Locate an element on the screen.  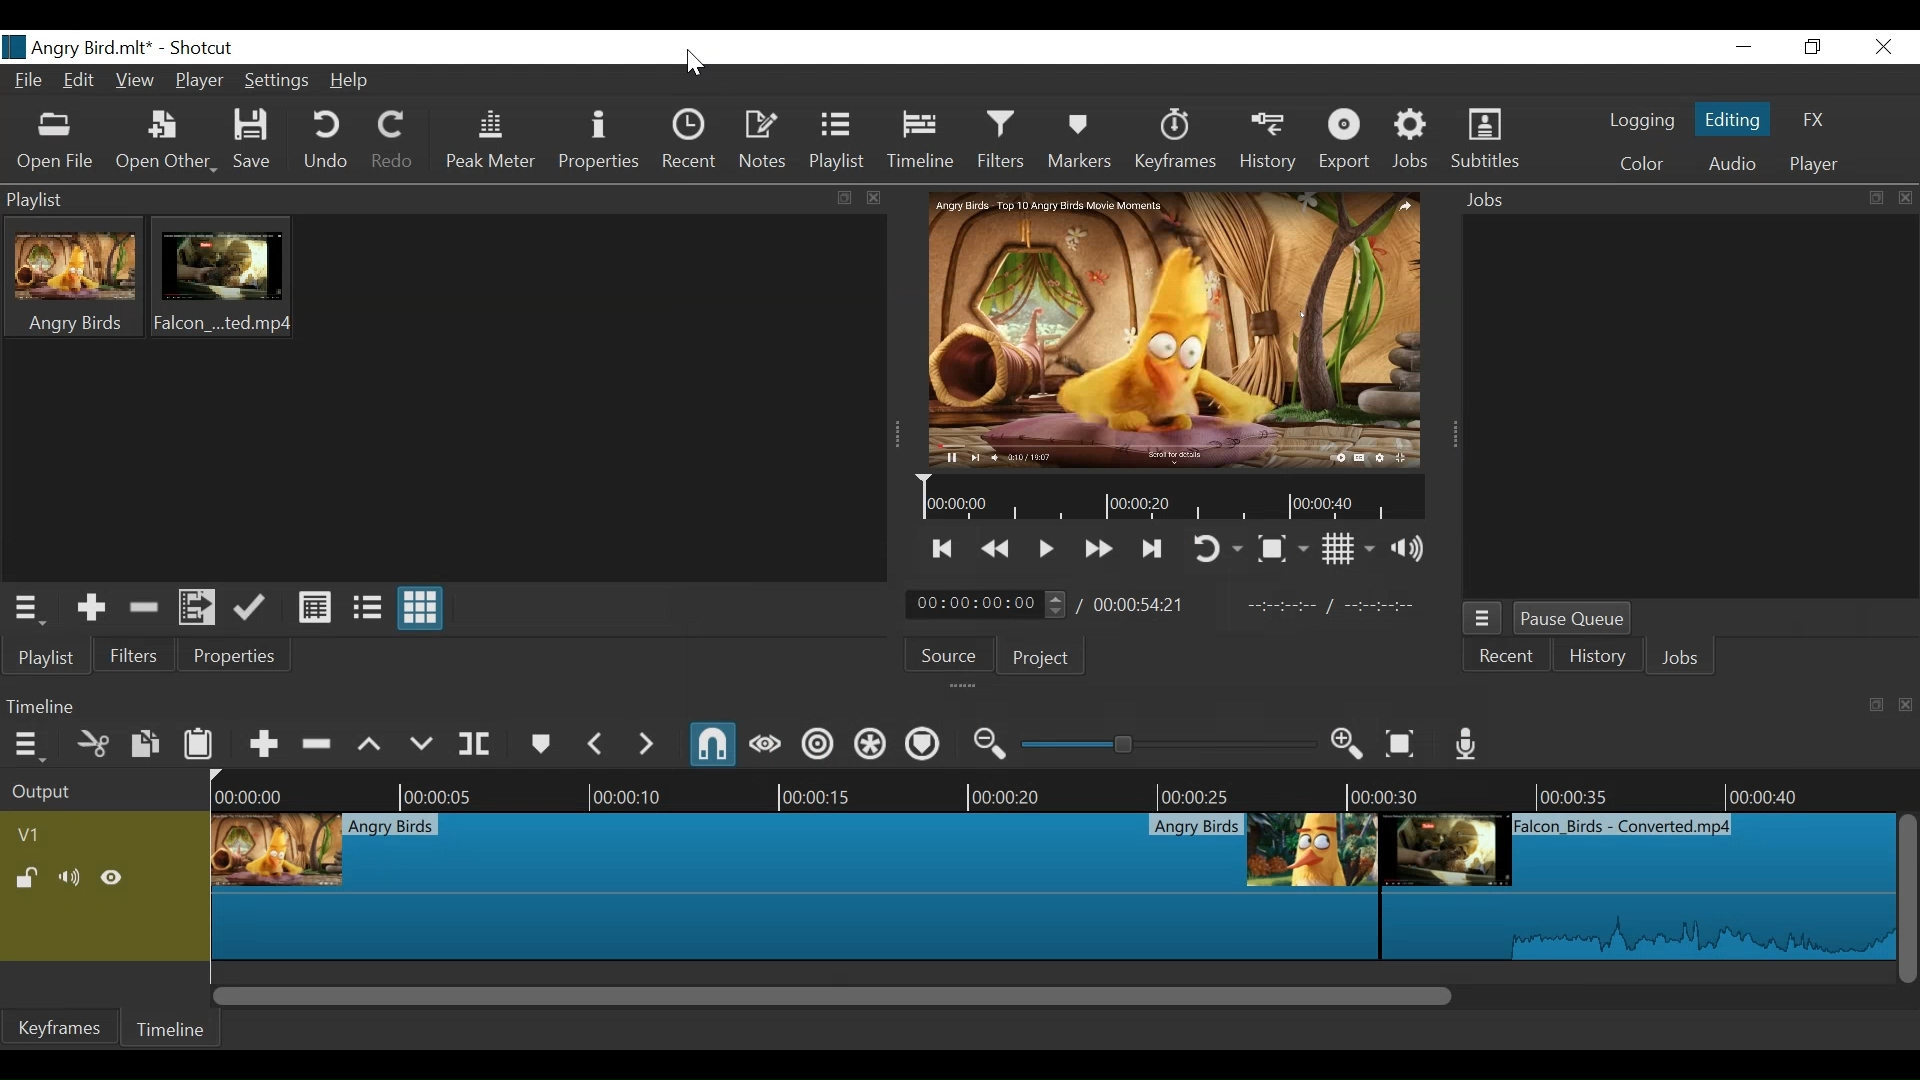
Split at playhead is located at coordinates (476, 745).